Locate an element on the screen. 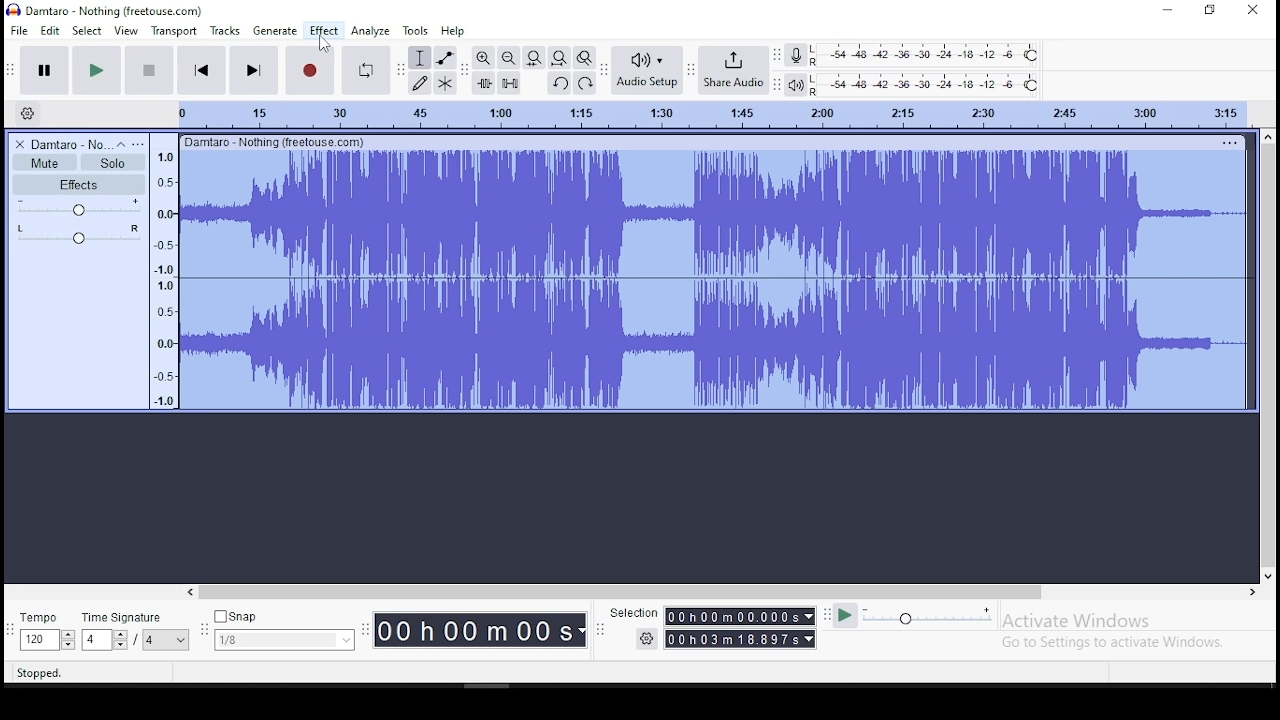  audio setup is located at coordinates (645, 70).